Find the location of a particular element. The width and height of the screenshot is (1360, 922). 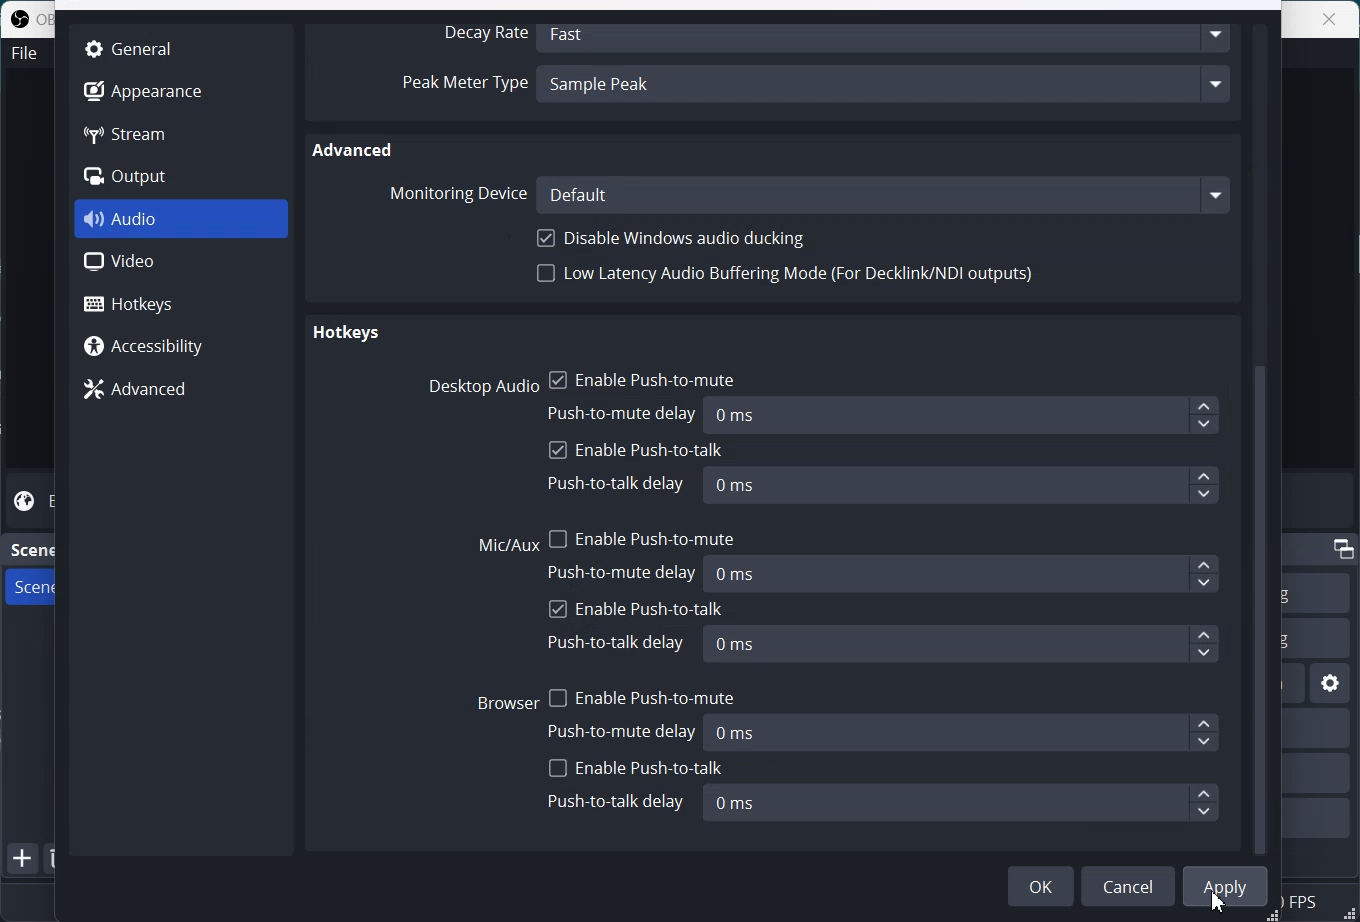

Apply is located at coordinates (1225, 887).